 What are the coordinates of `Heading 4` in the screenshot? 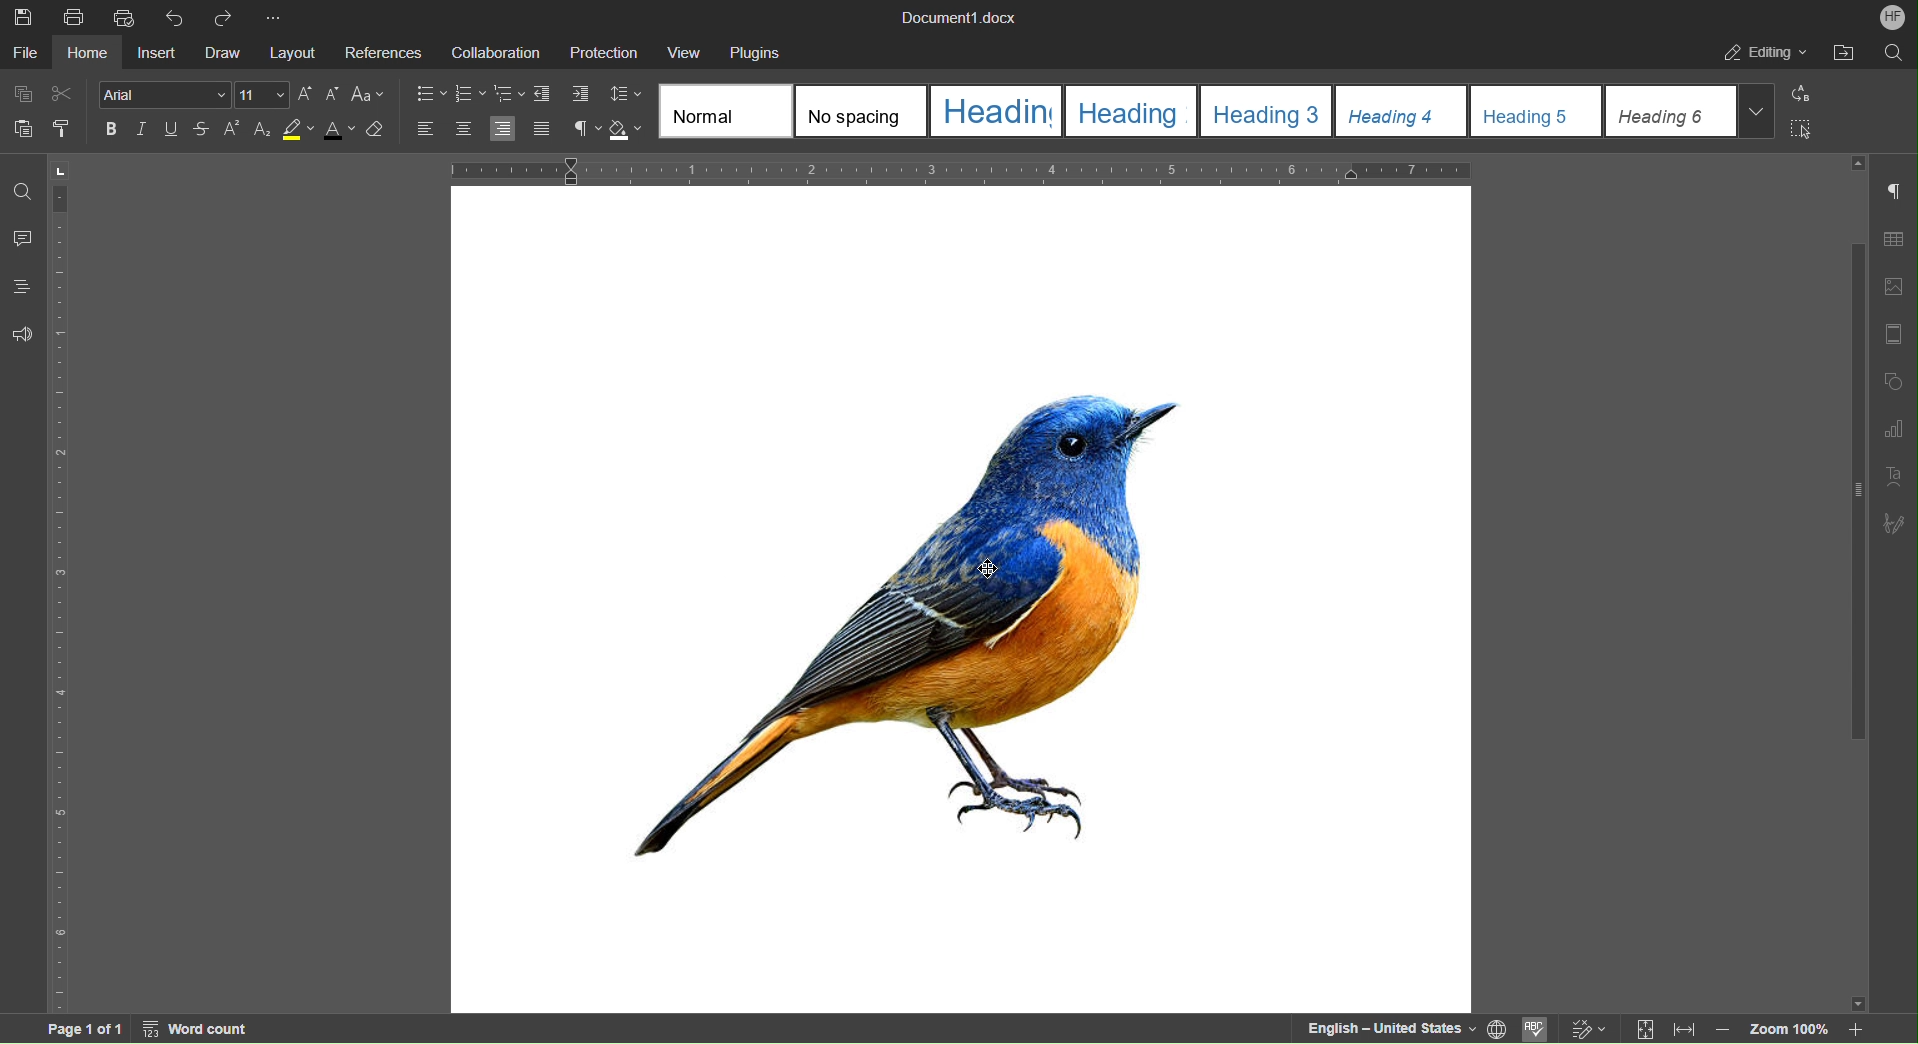 It's located at (1401, 110).